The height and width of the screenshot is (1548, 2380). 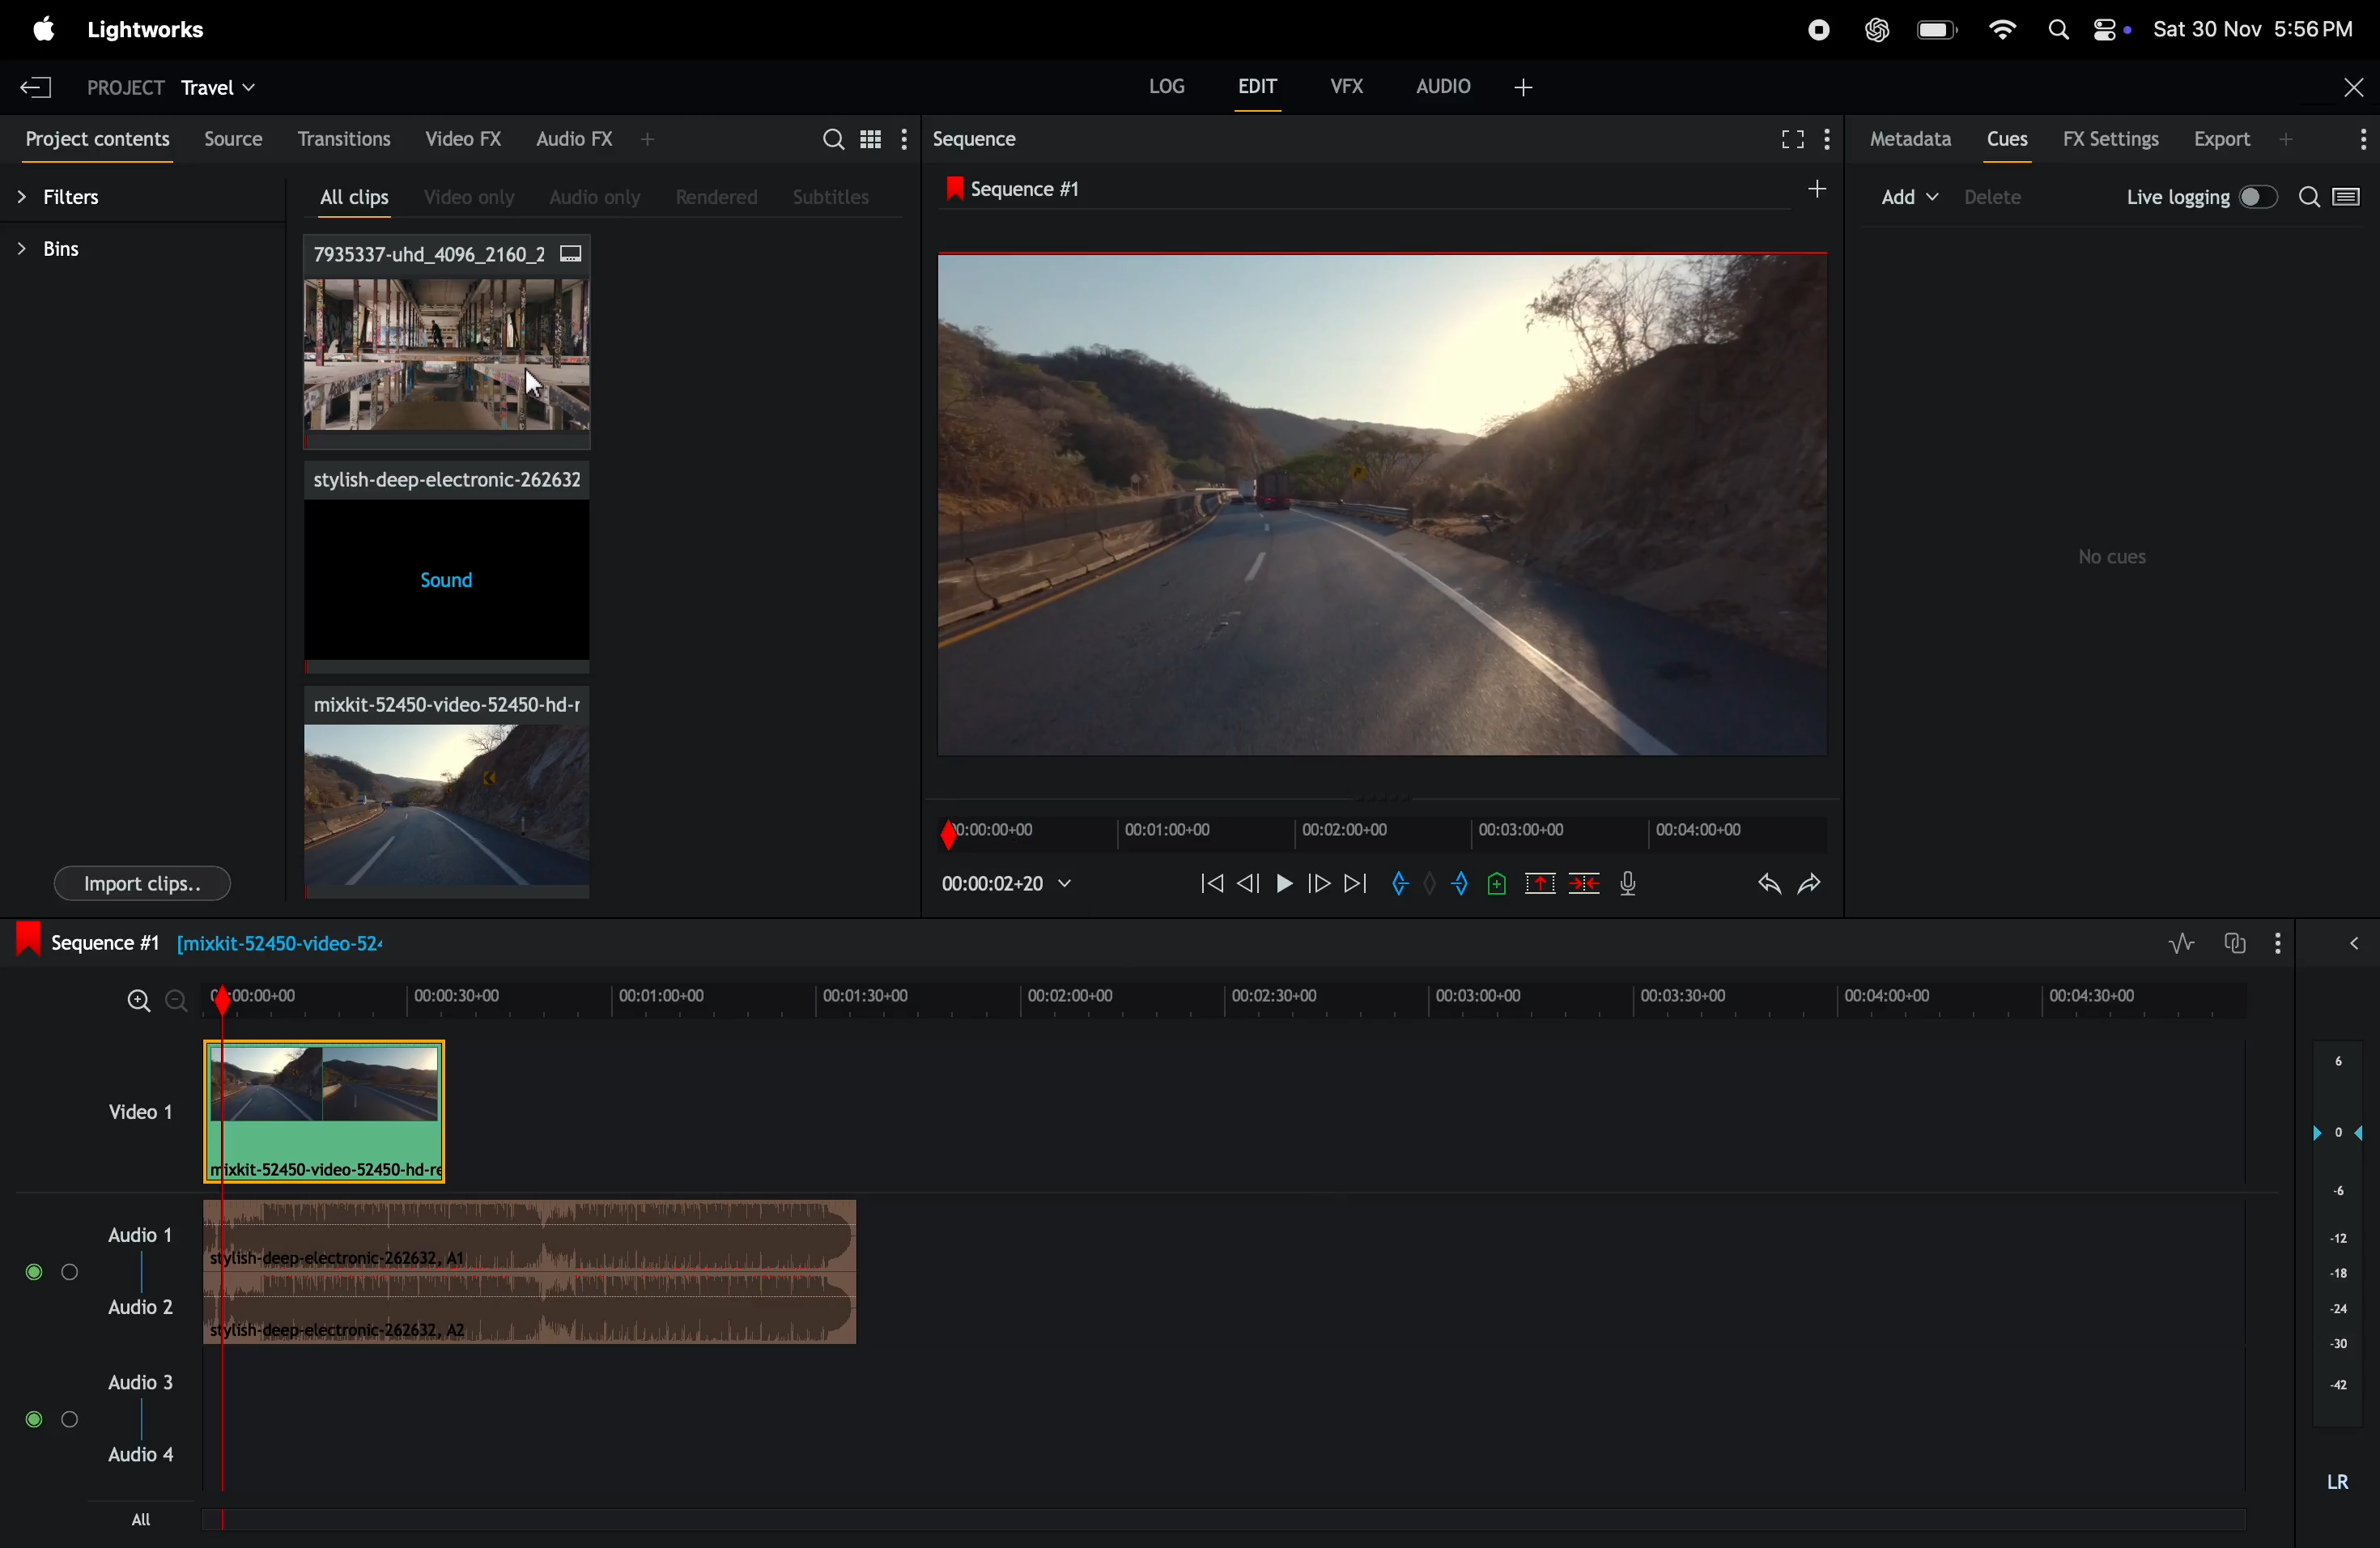 I want to click on transactions, so click(x=344, y=140).